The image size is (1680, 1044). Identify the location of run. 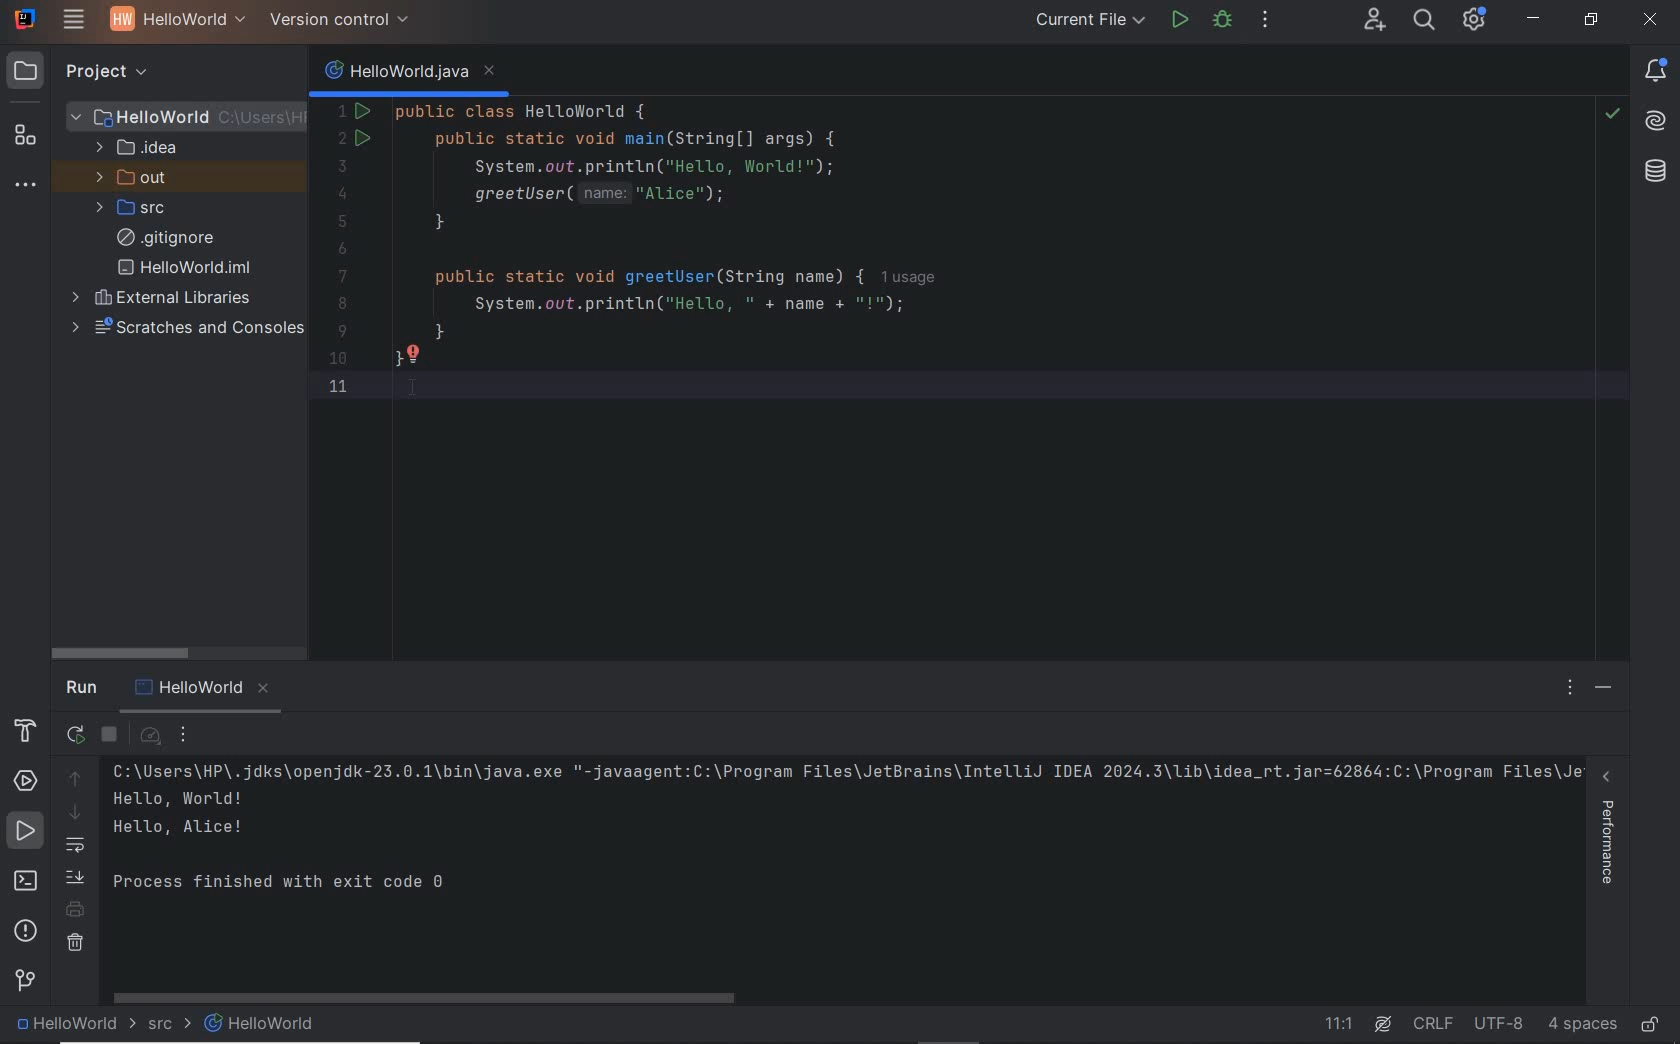
(1181, 21).